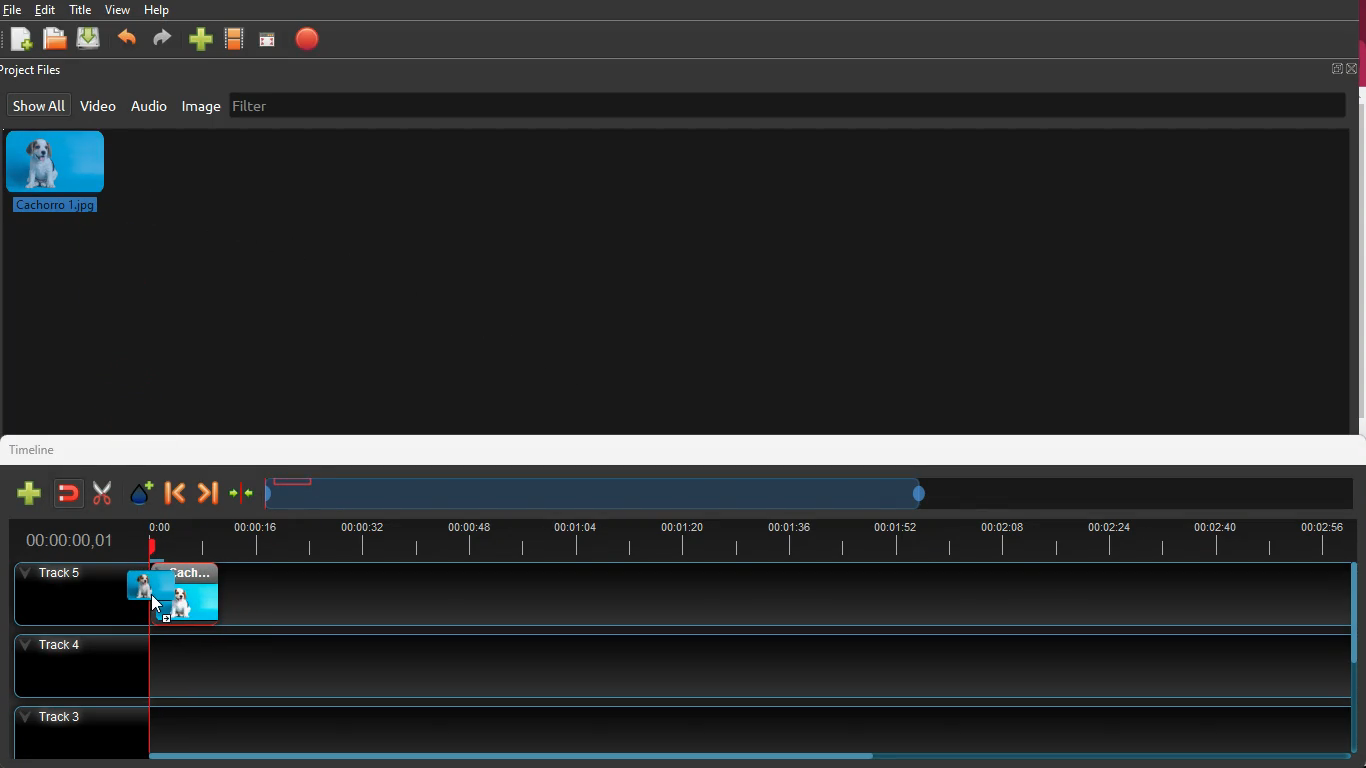  Describe the element at coordinates (71, 541) in the screenshot. I see `` at that location.